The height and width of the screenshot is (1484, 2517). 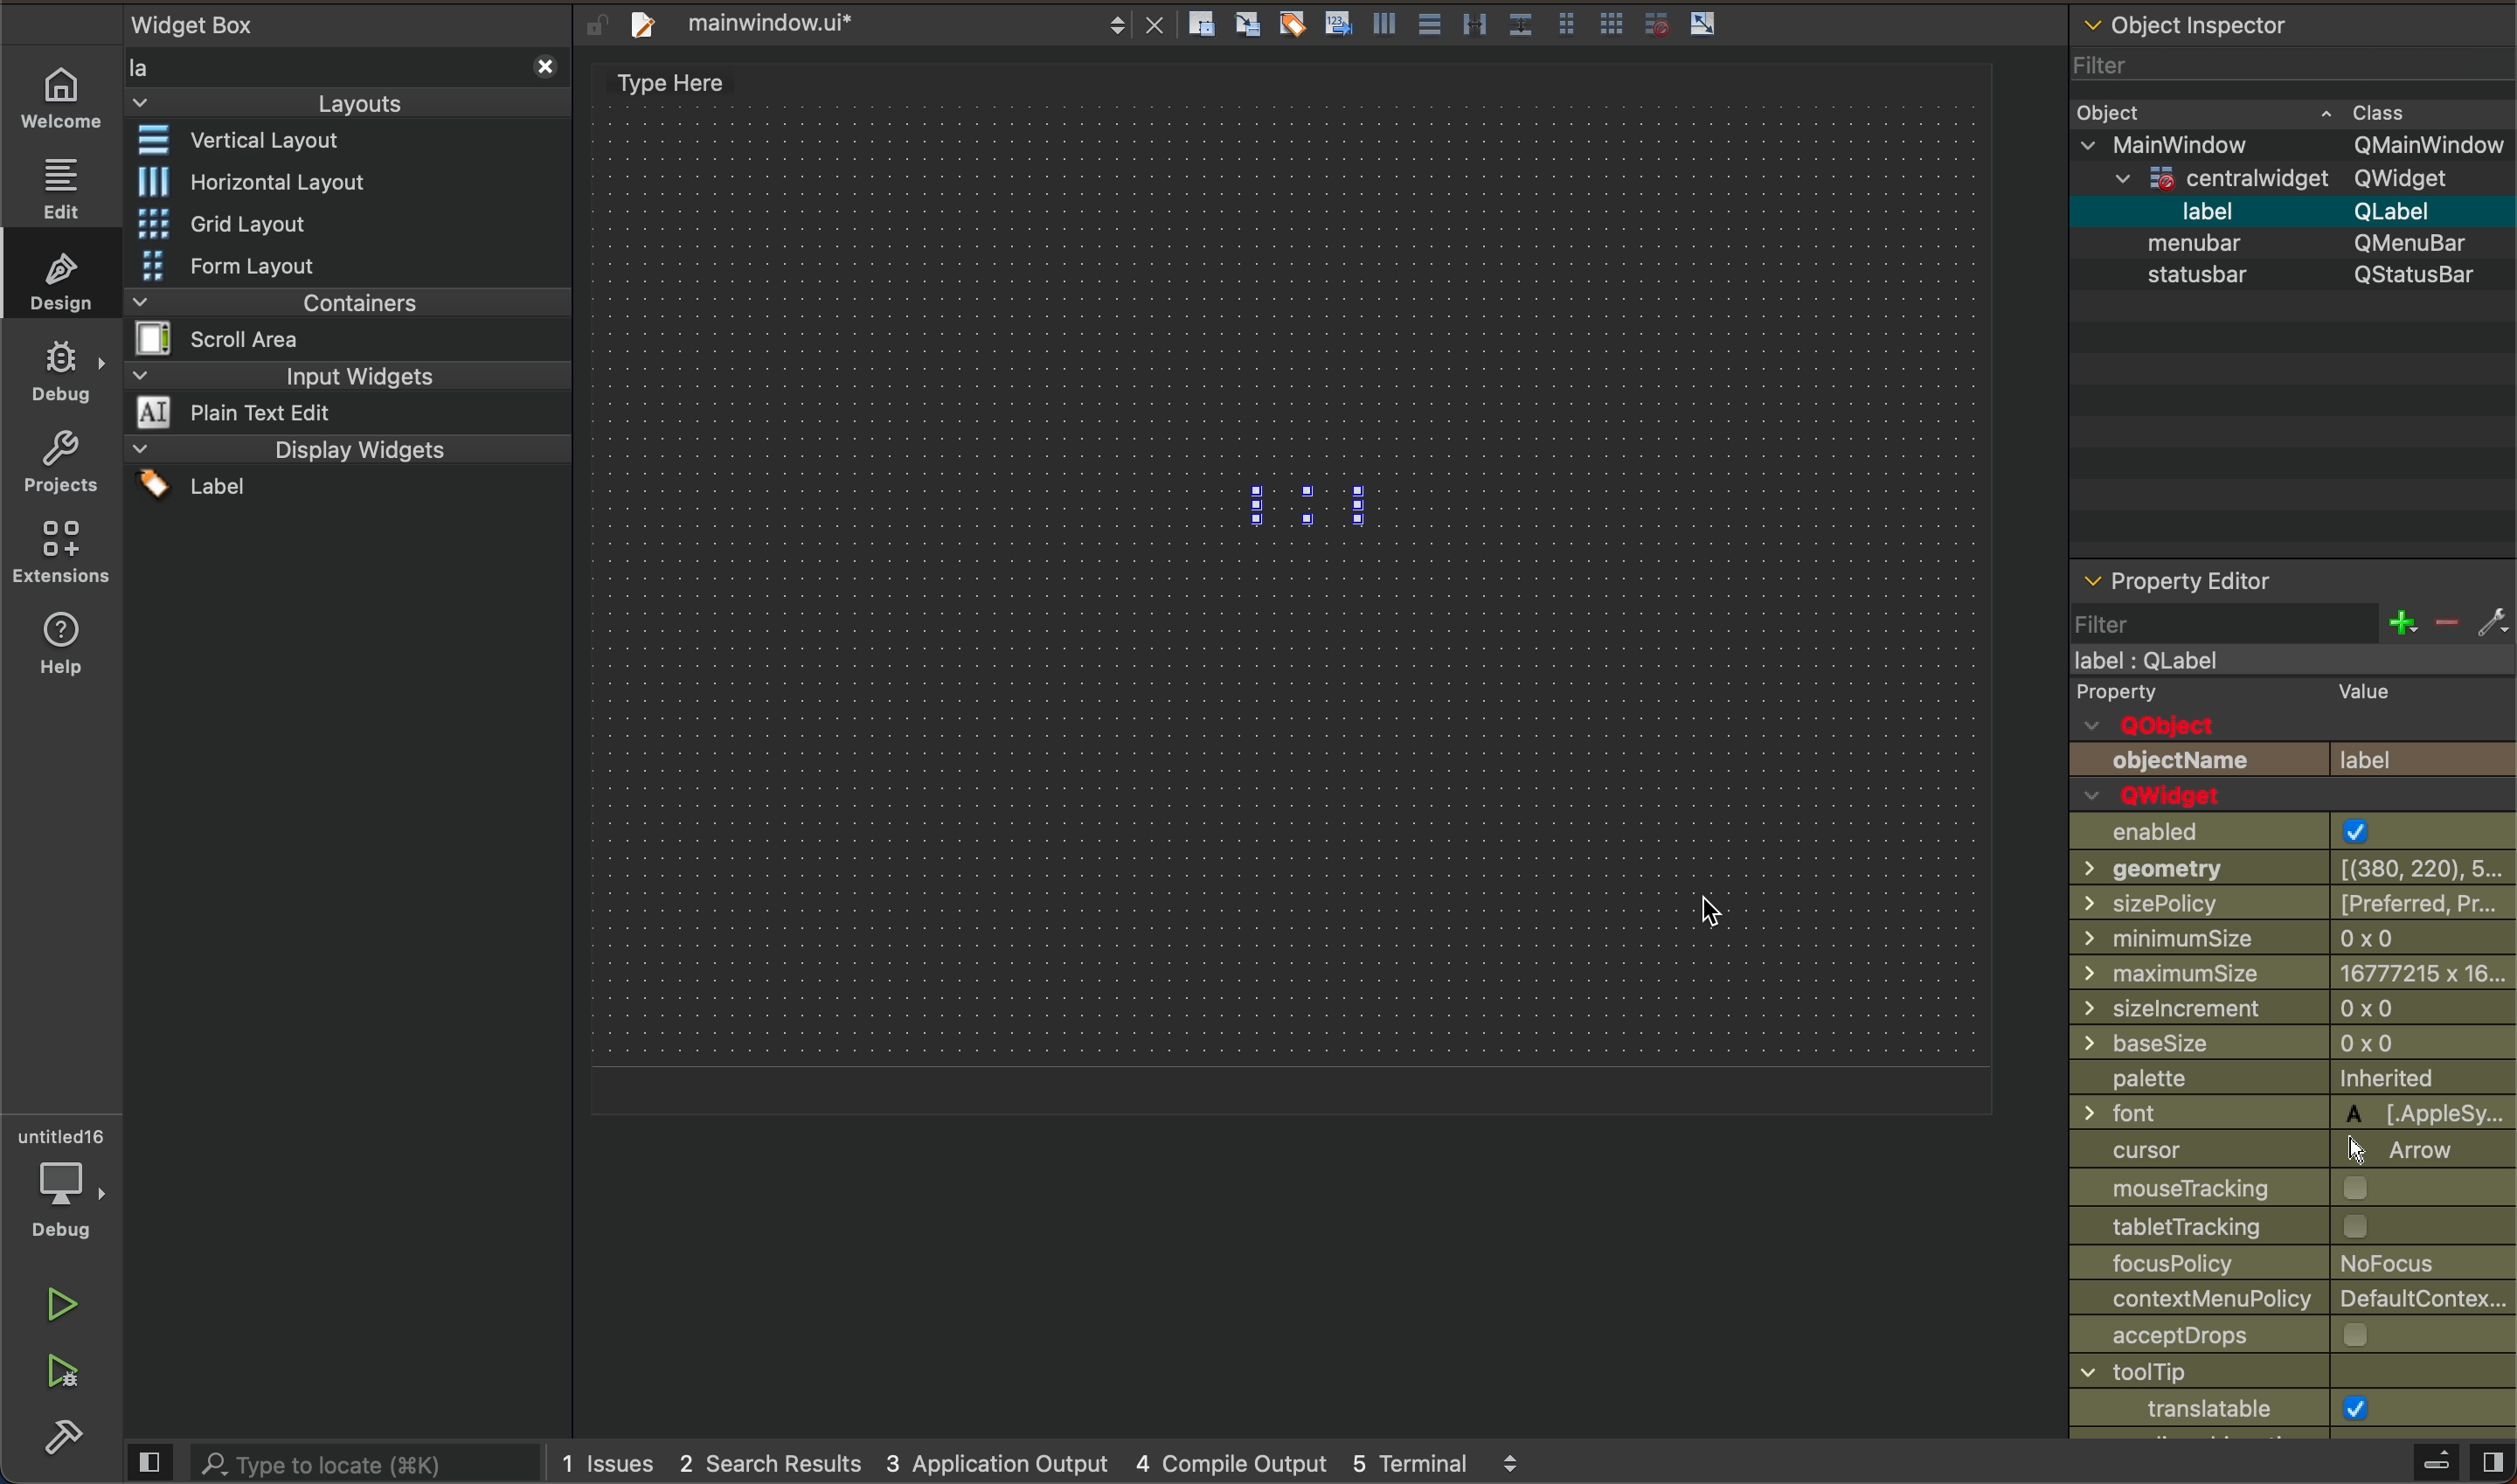 What do you see at coordinates (2288, 22) in the screenshot?
I see `object inspector` at bounding box center [2288, 22].